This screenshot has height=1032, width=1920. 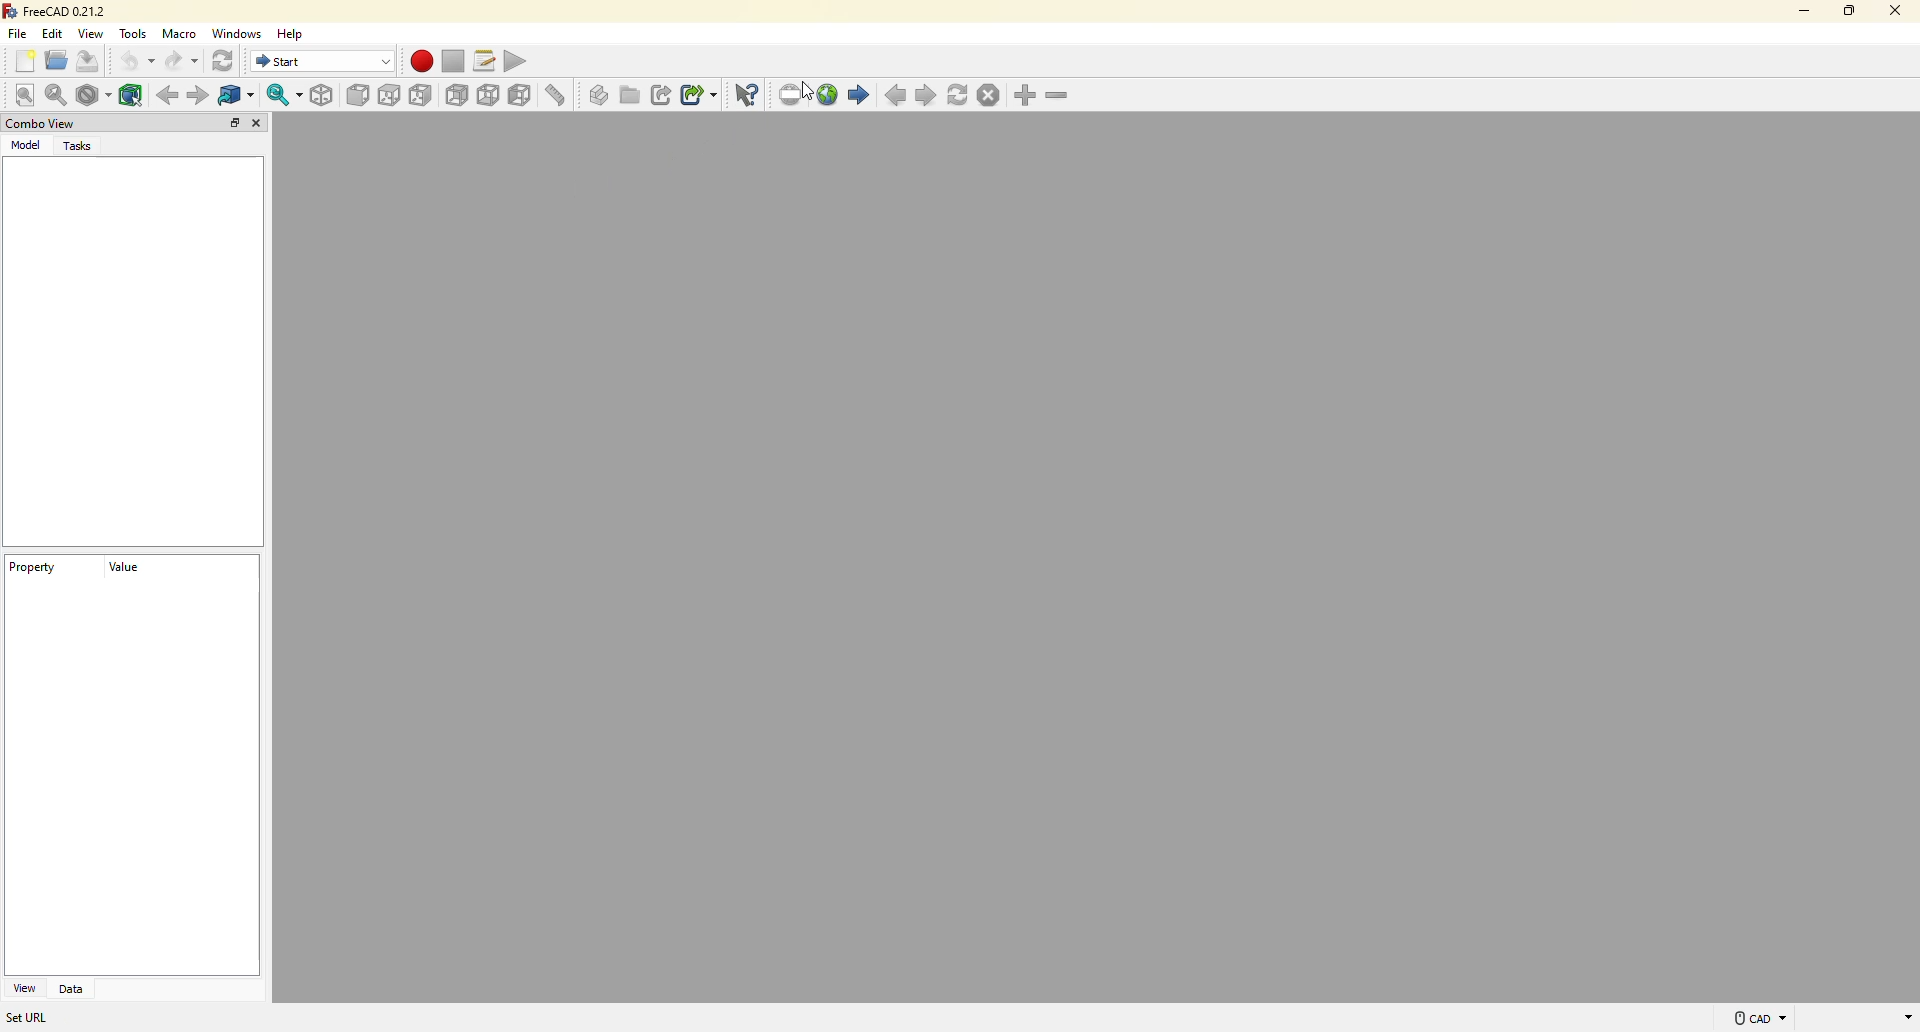 I want to click on go to linked objects, so click(x=242, y=96).